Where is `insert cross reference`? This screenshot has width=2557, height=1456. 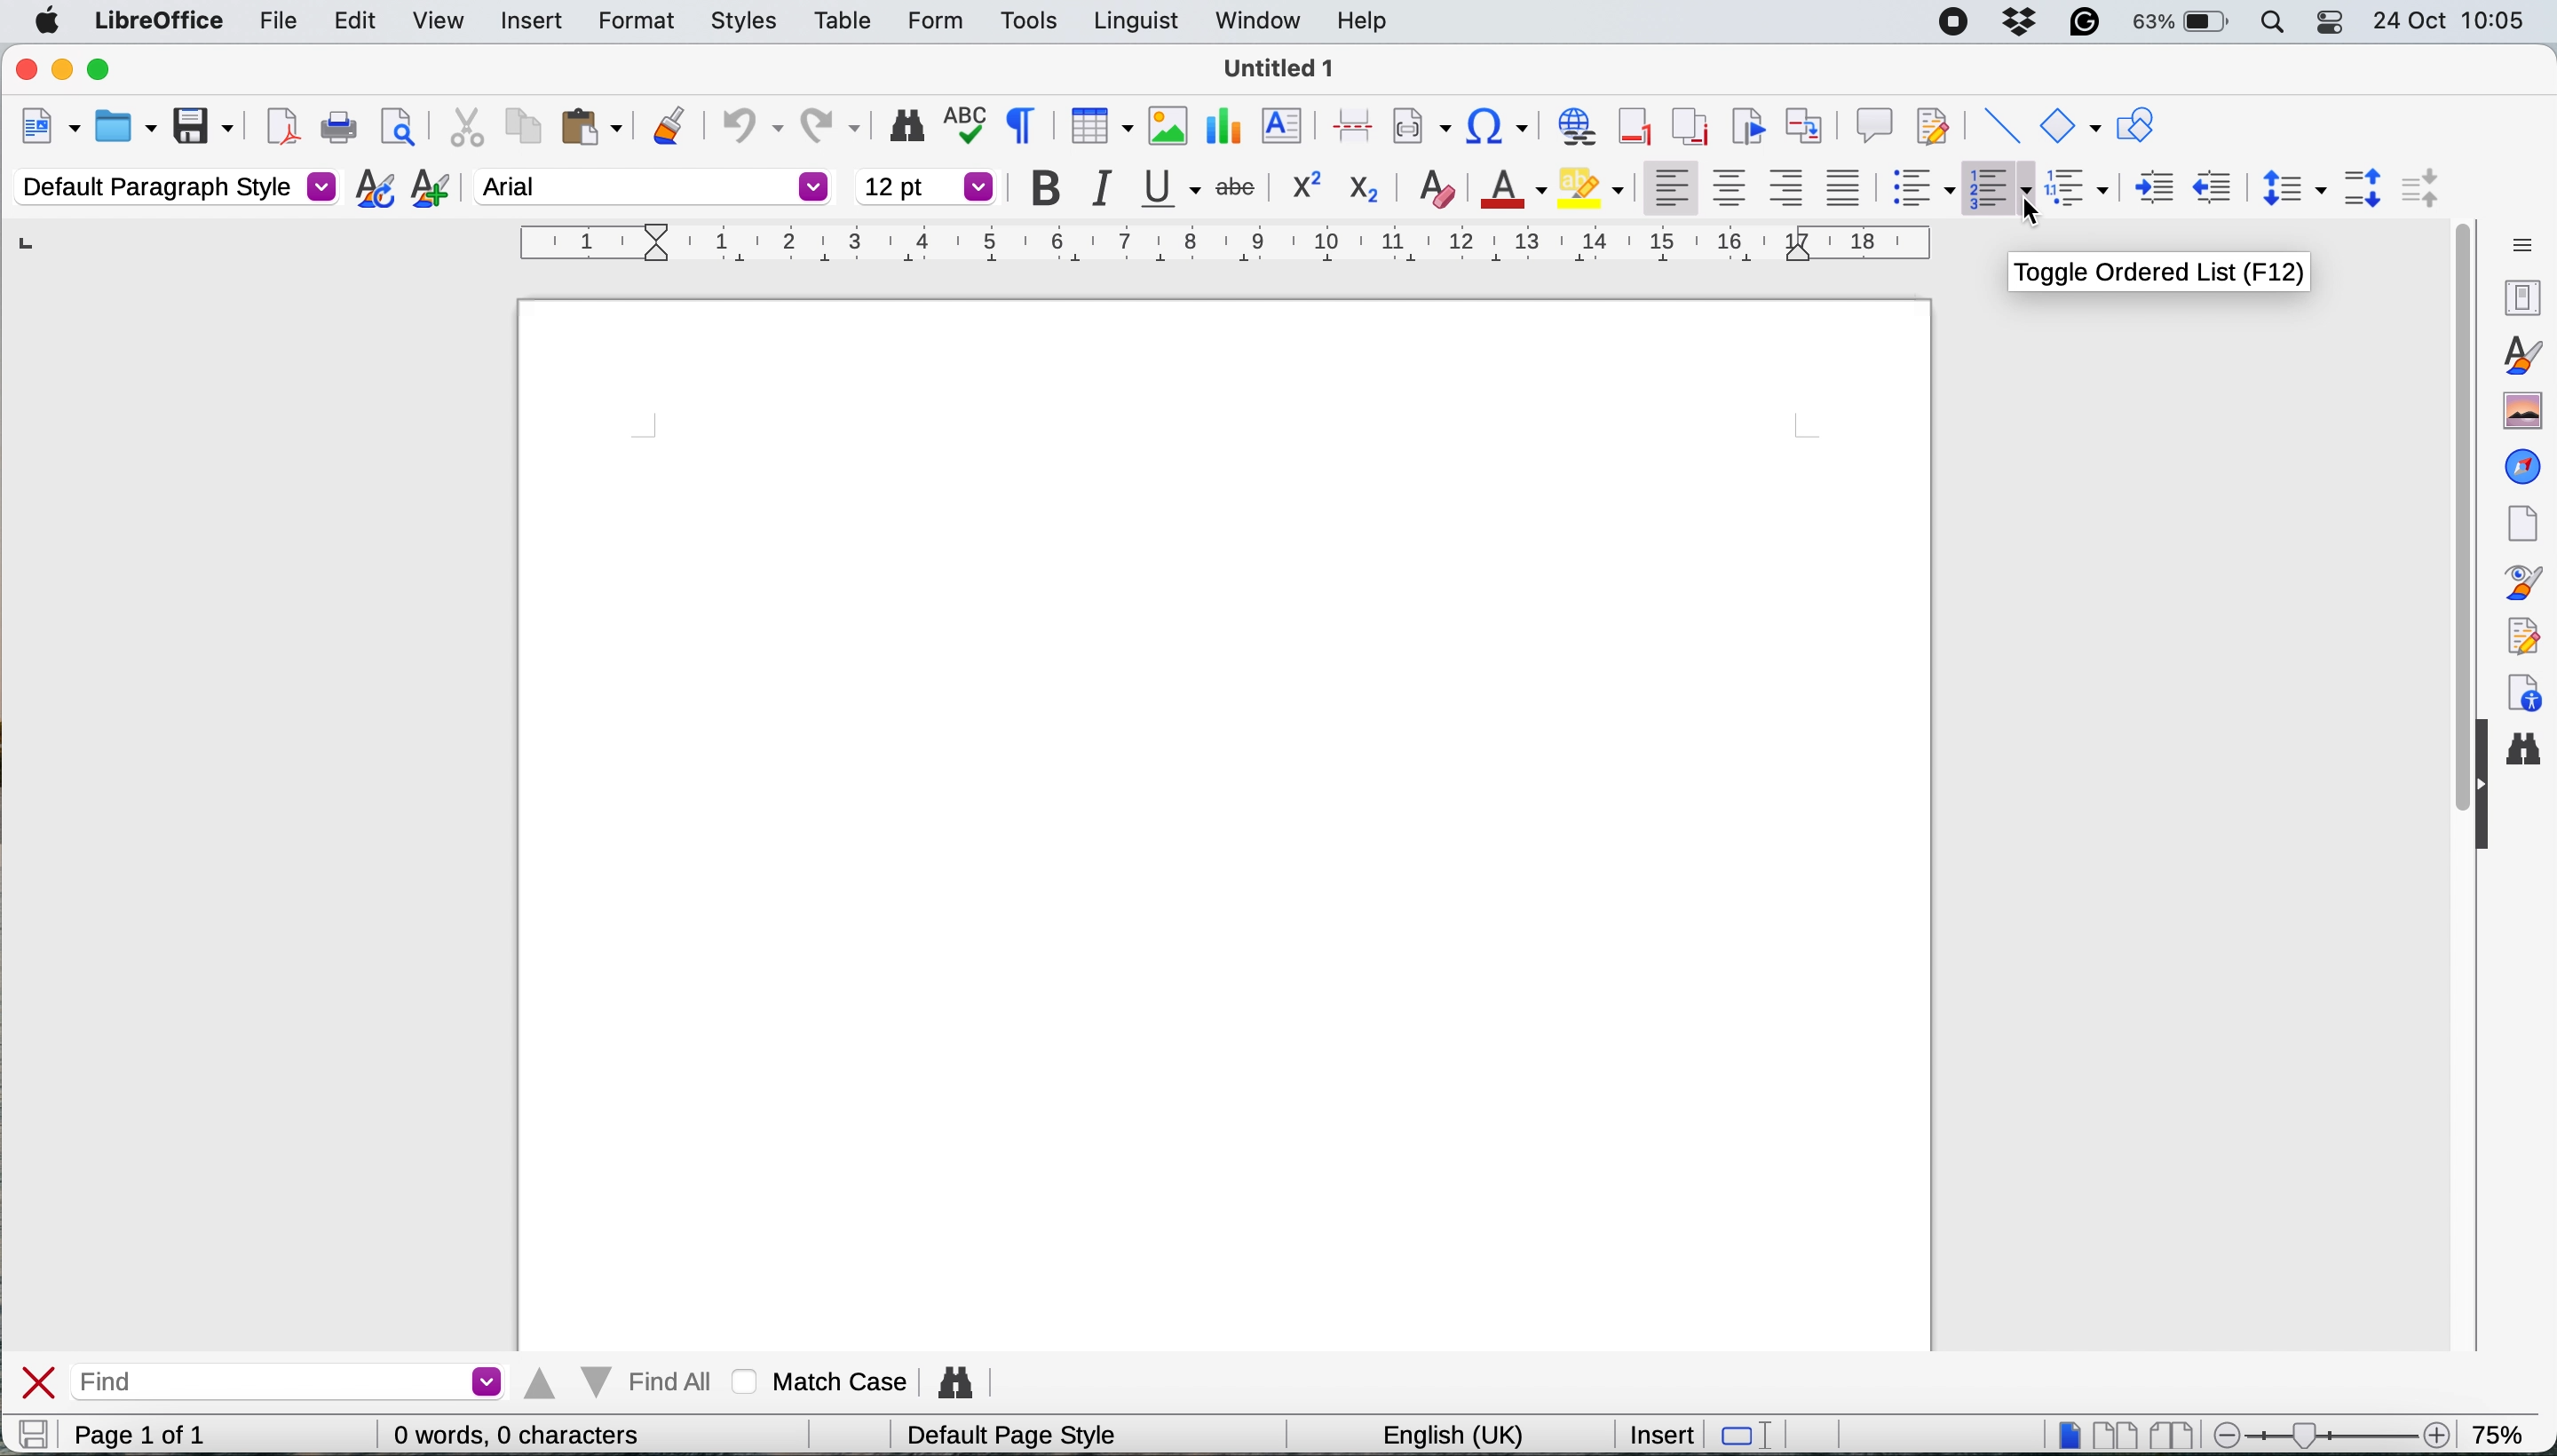 insert cross reference is located at coordinates (1808, 122).